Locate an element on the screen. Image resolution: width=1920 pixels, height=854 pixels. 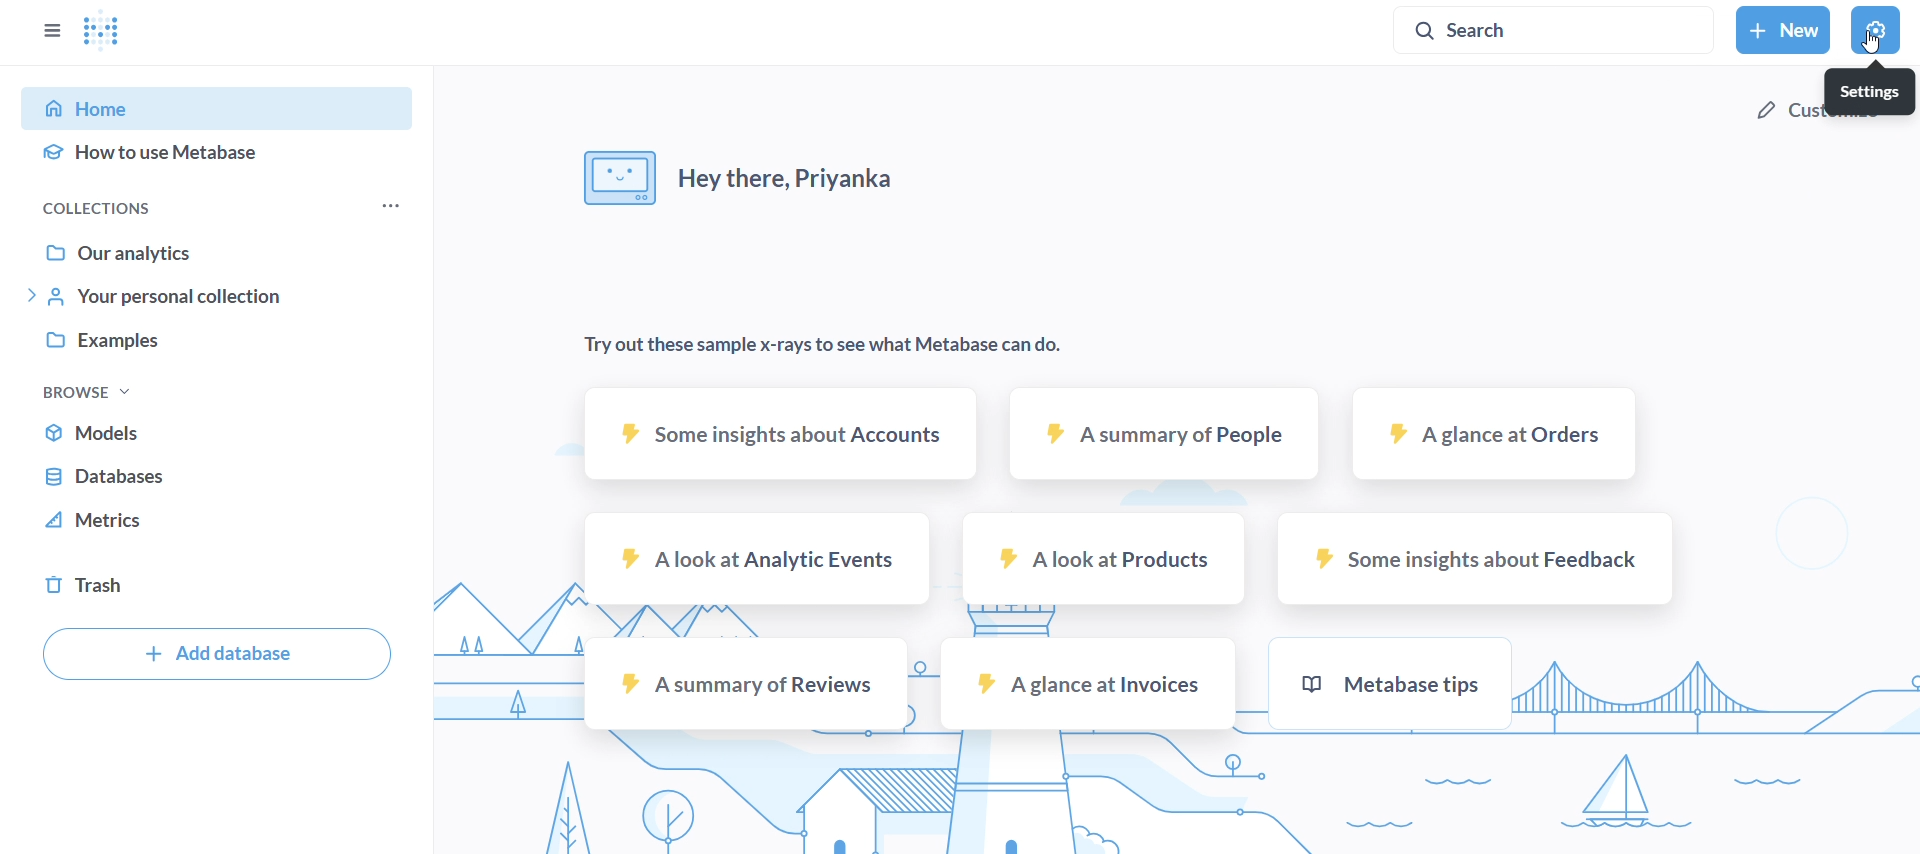
metabase tips is located at coordinates (1395, 682).